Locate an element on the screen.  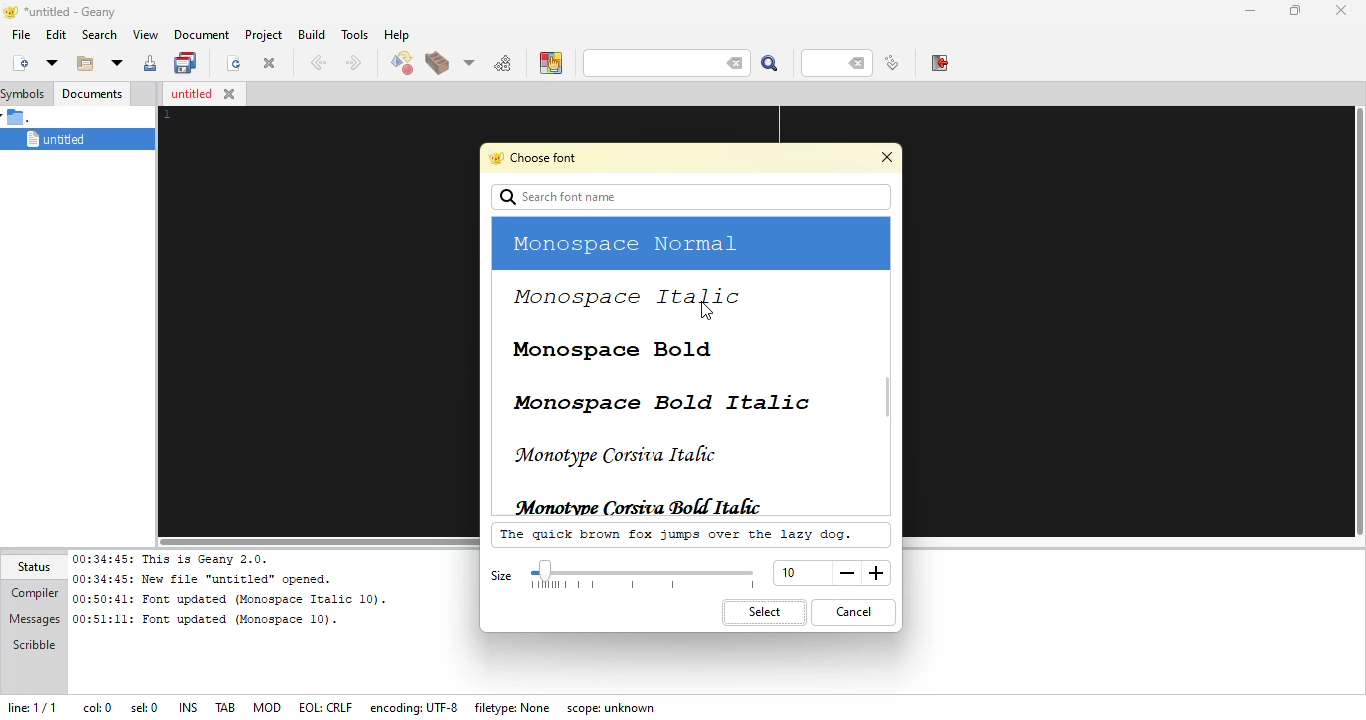
choose more is located at coordinates (467, 62).